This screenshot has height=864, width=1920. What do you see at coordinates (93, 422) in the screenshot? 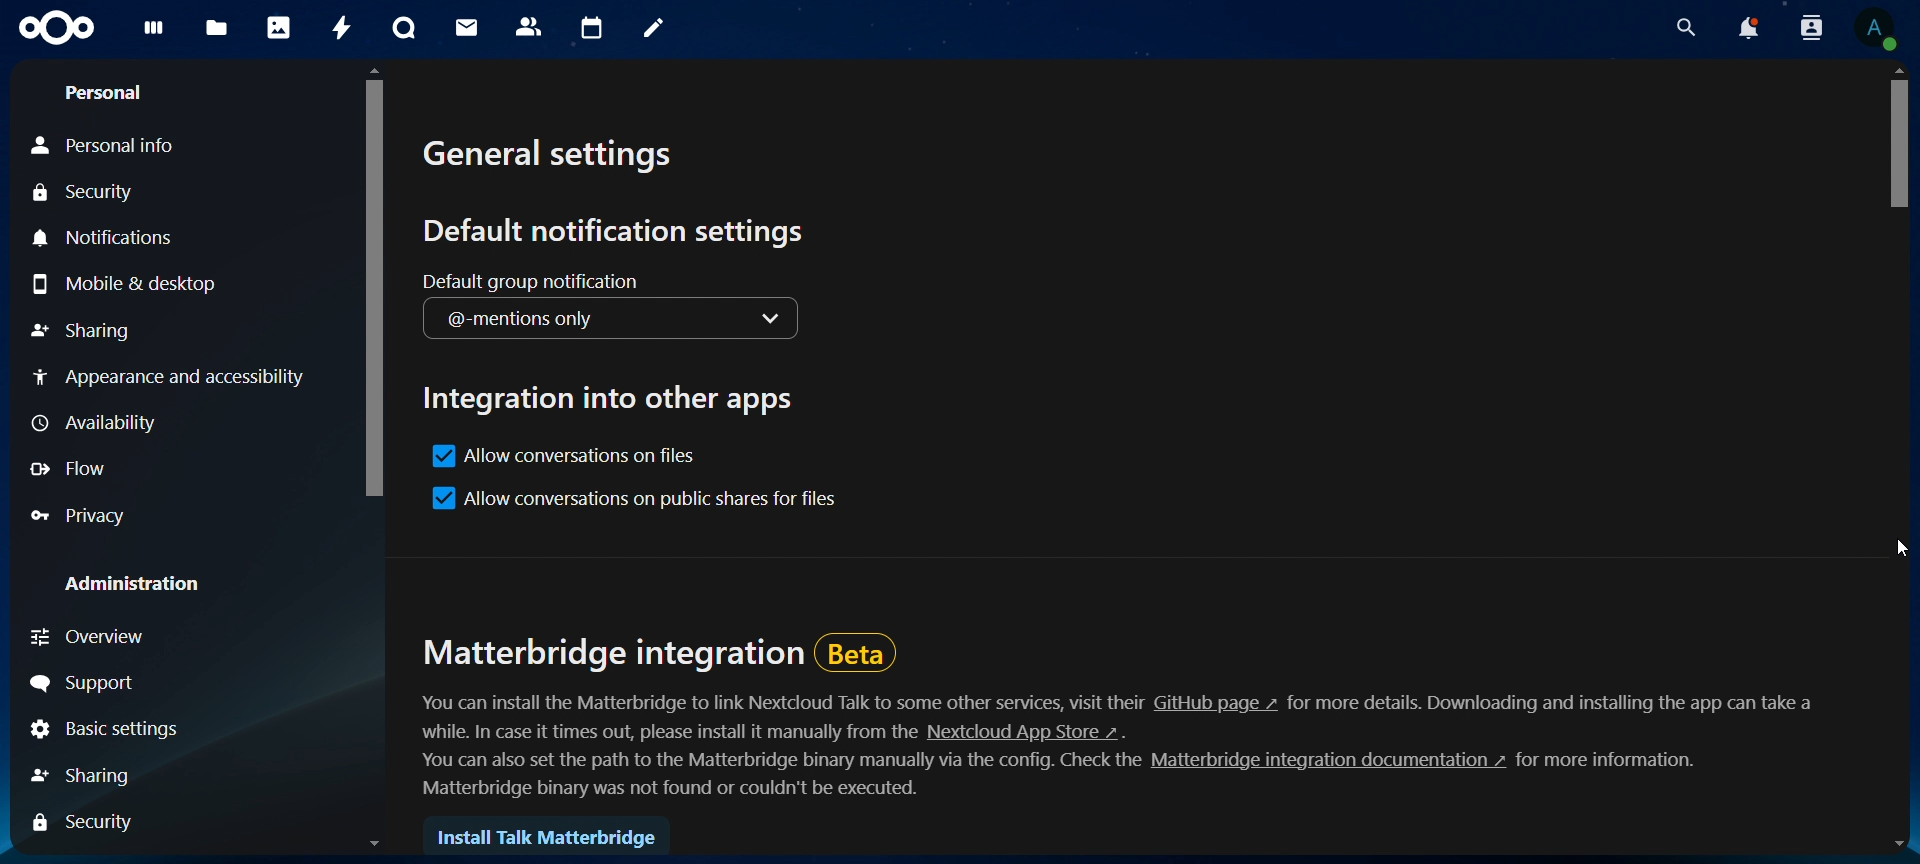
I see `Availability` at bounding box center [93, 422].